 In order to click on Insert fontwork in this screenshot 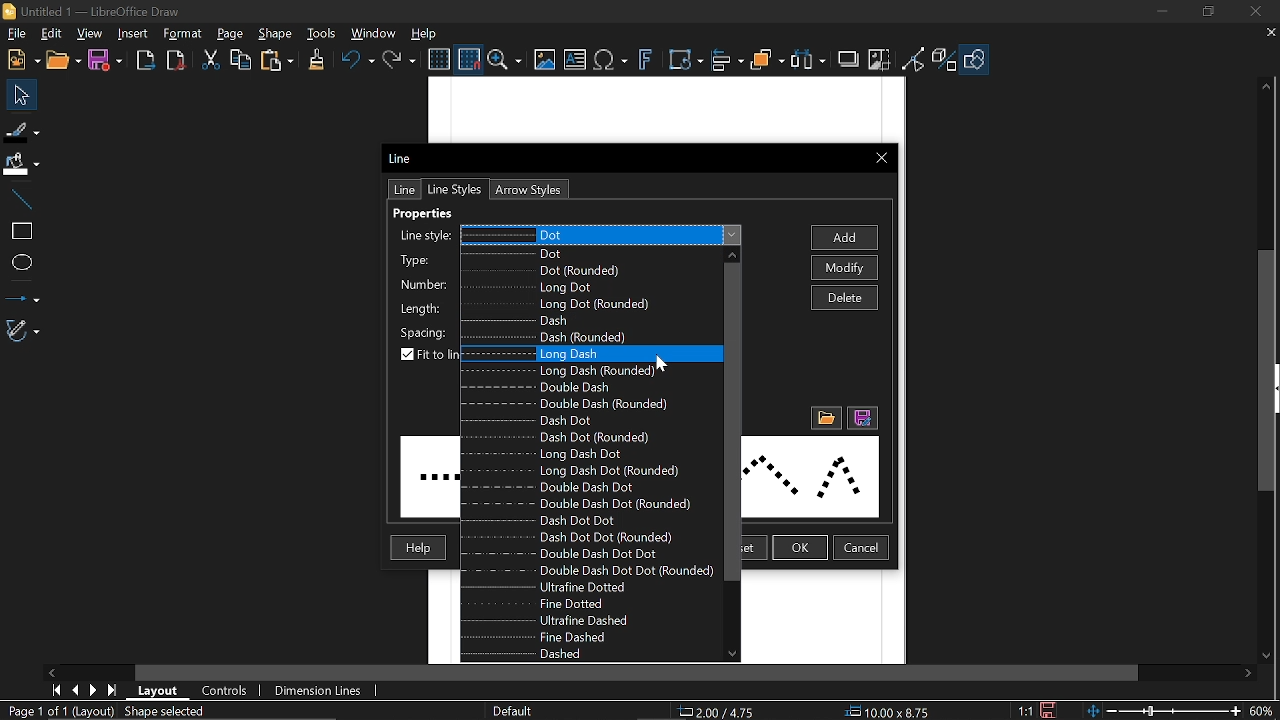, I will do `click(646, 61)`.